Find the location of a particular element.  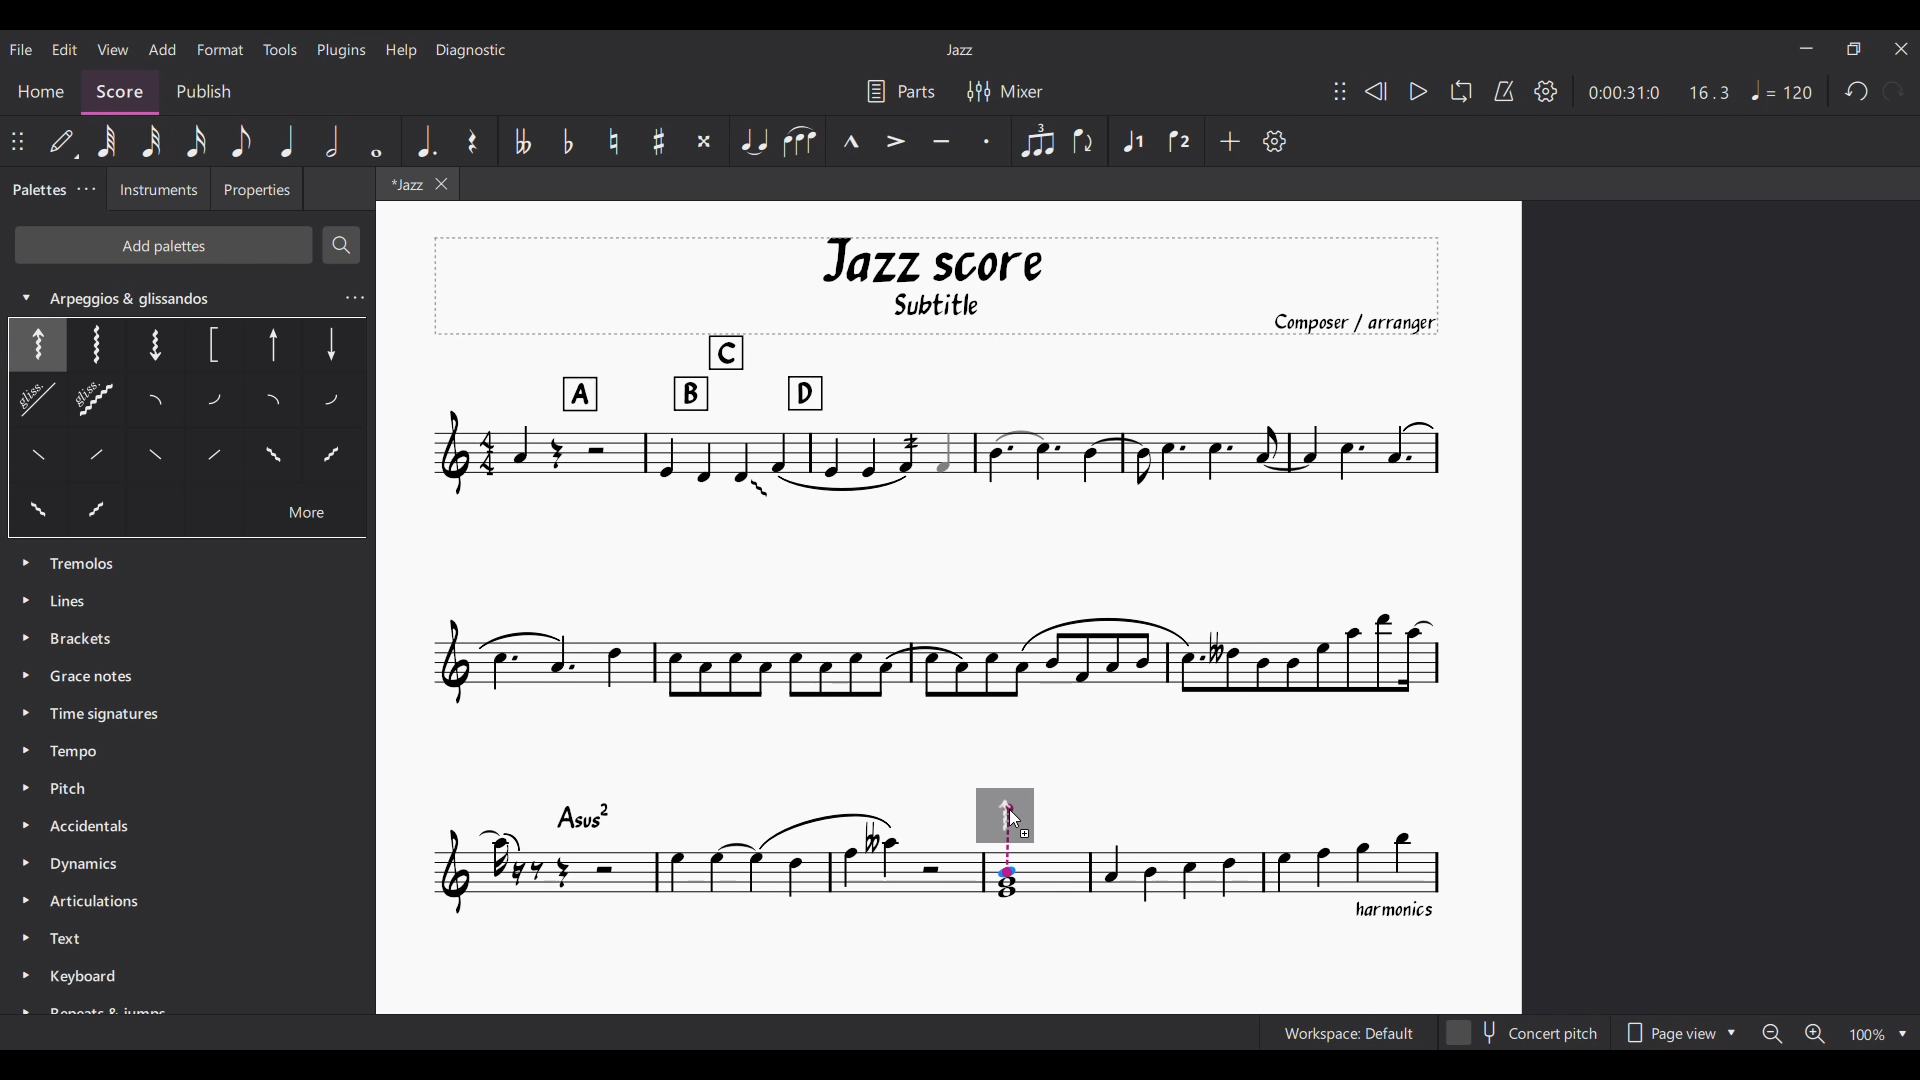

Page view options is located at coordinates (1682, 1032).